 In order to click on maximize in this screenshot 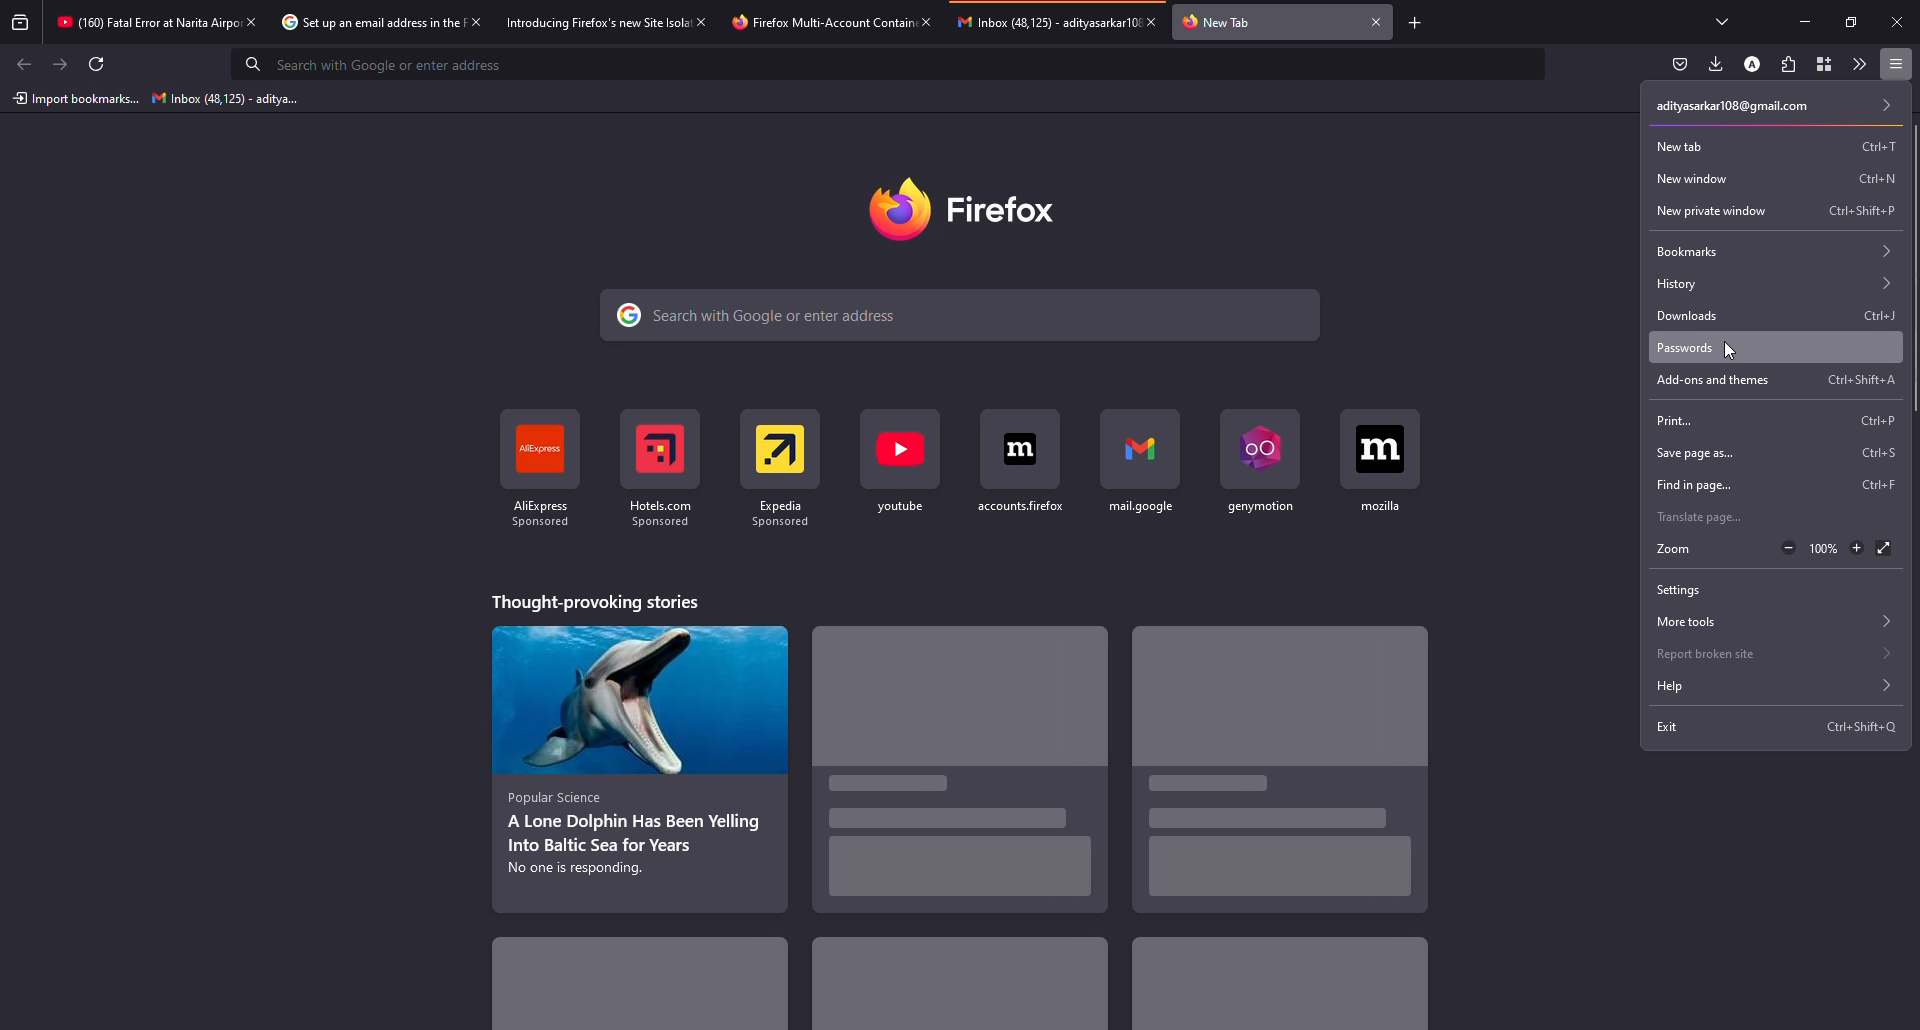, I will do `click(1846, 22)`.